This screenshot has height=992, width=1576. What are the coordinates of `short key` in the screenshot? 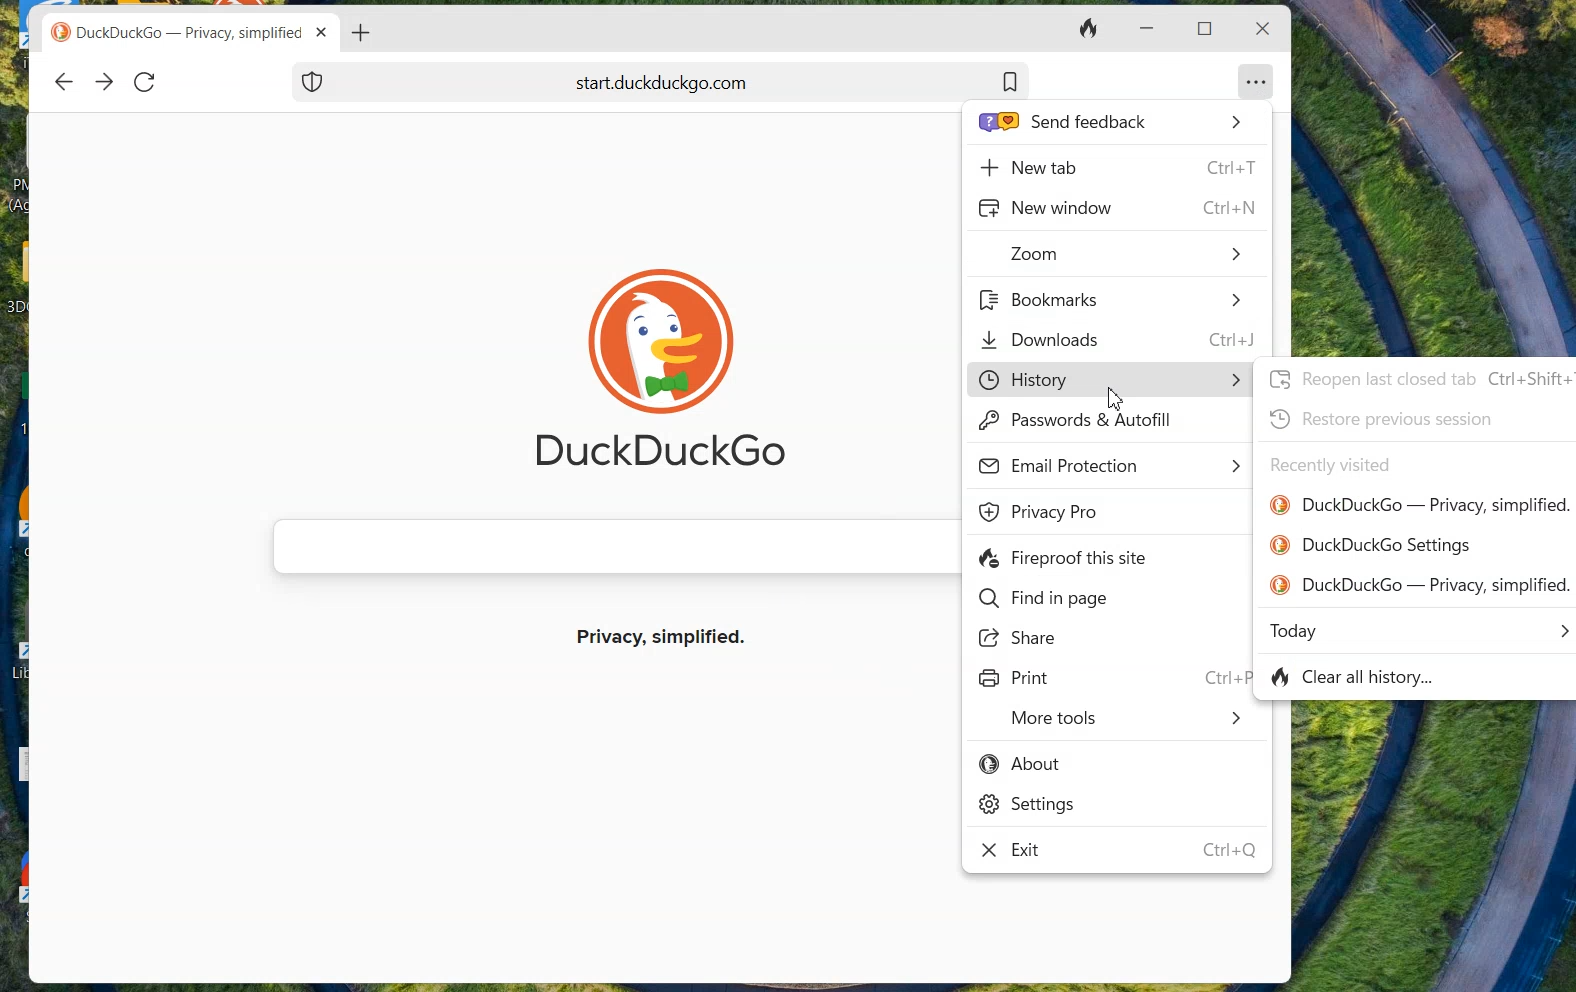 It's located at (1228, 852).